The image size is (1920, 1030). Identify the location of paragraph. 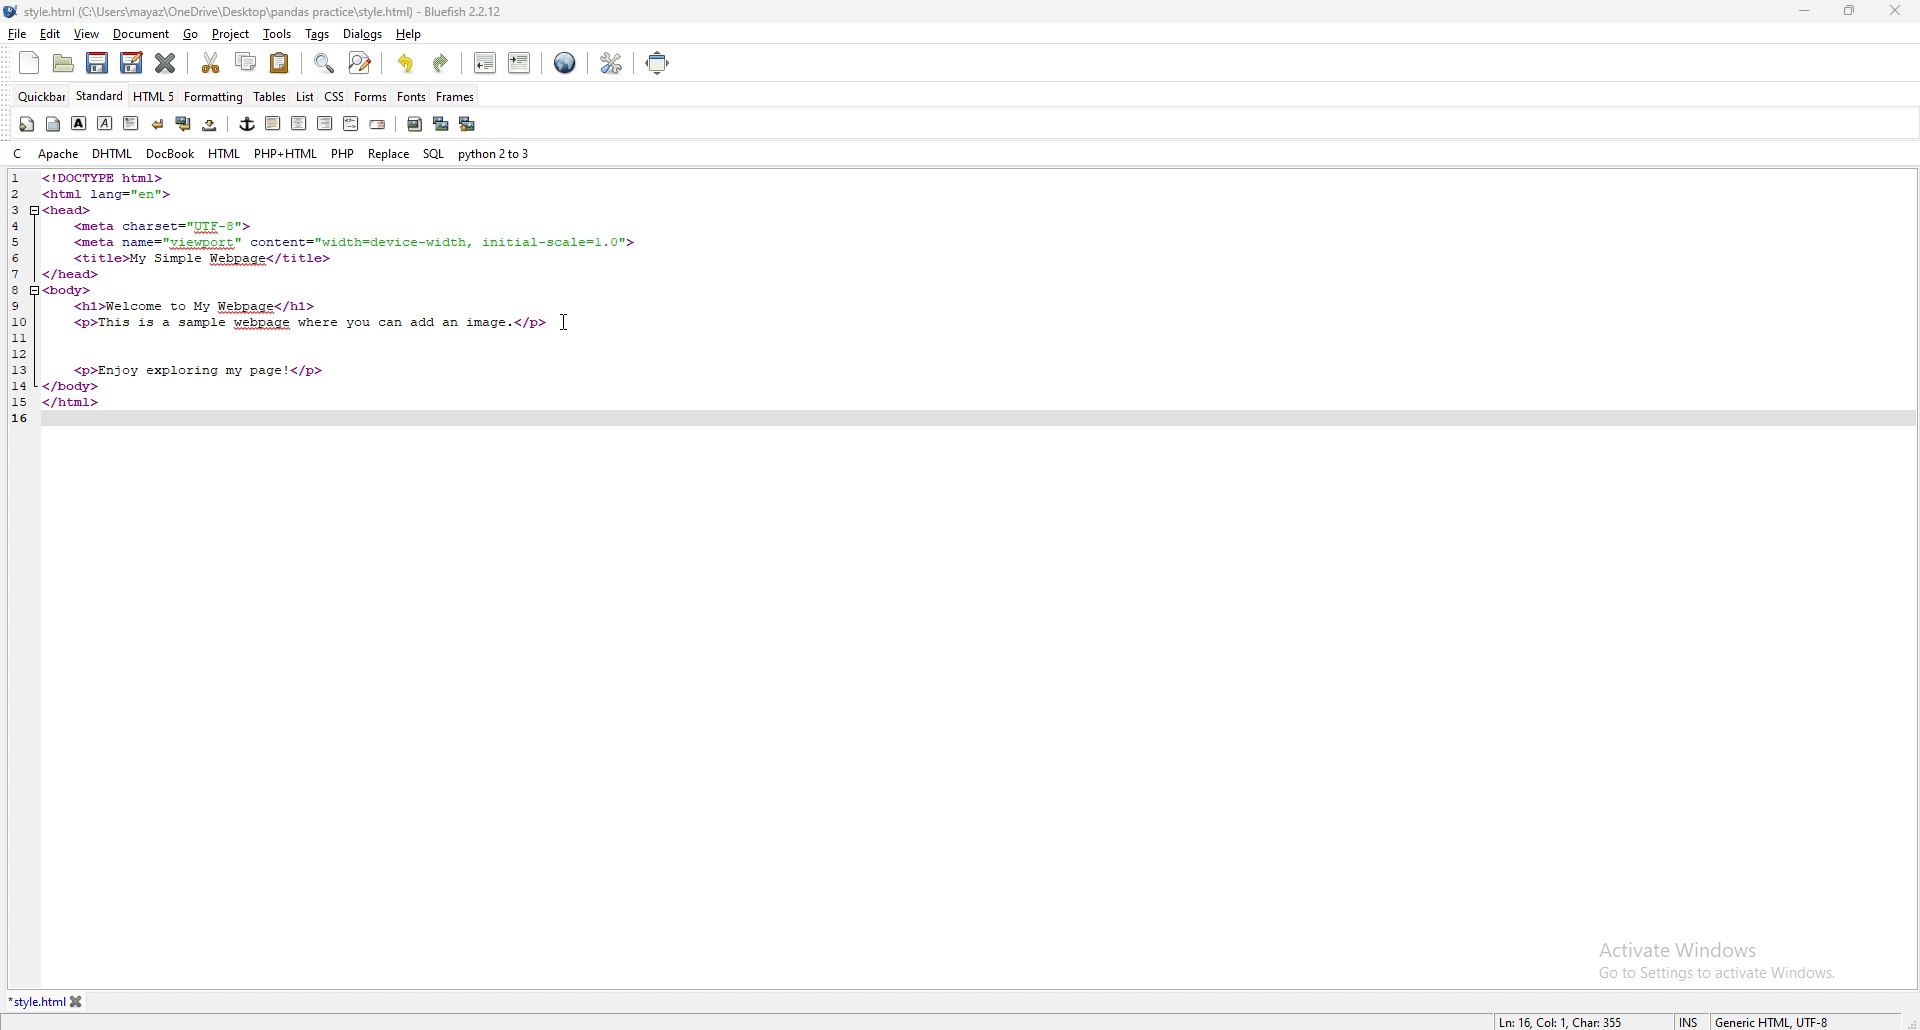
(131, 123).